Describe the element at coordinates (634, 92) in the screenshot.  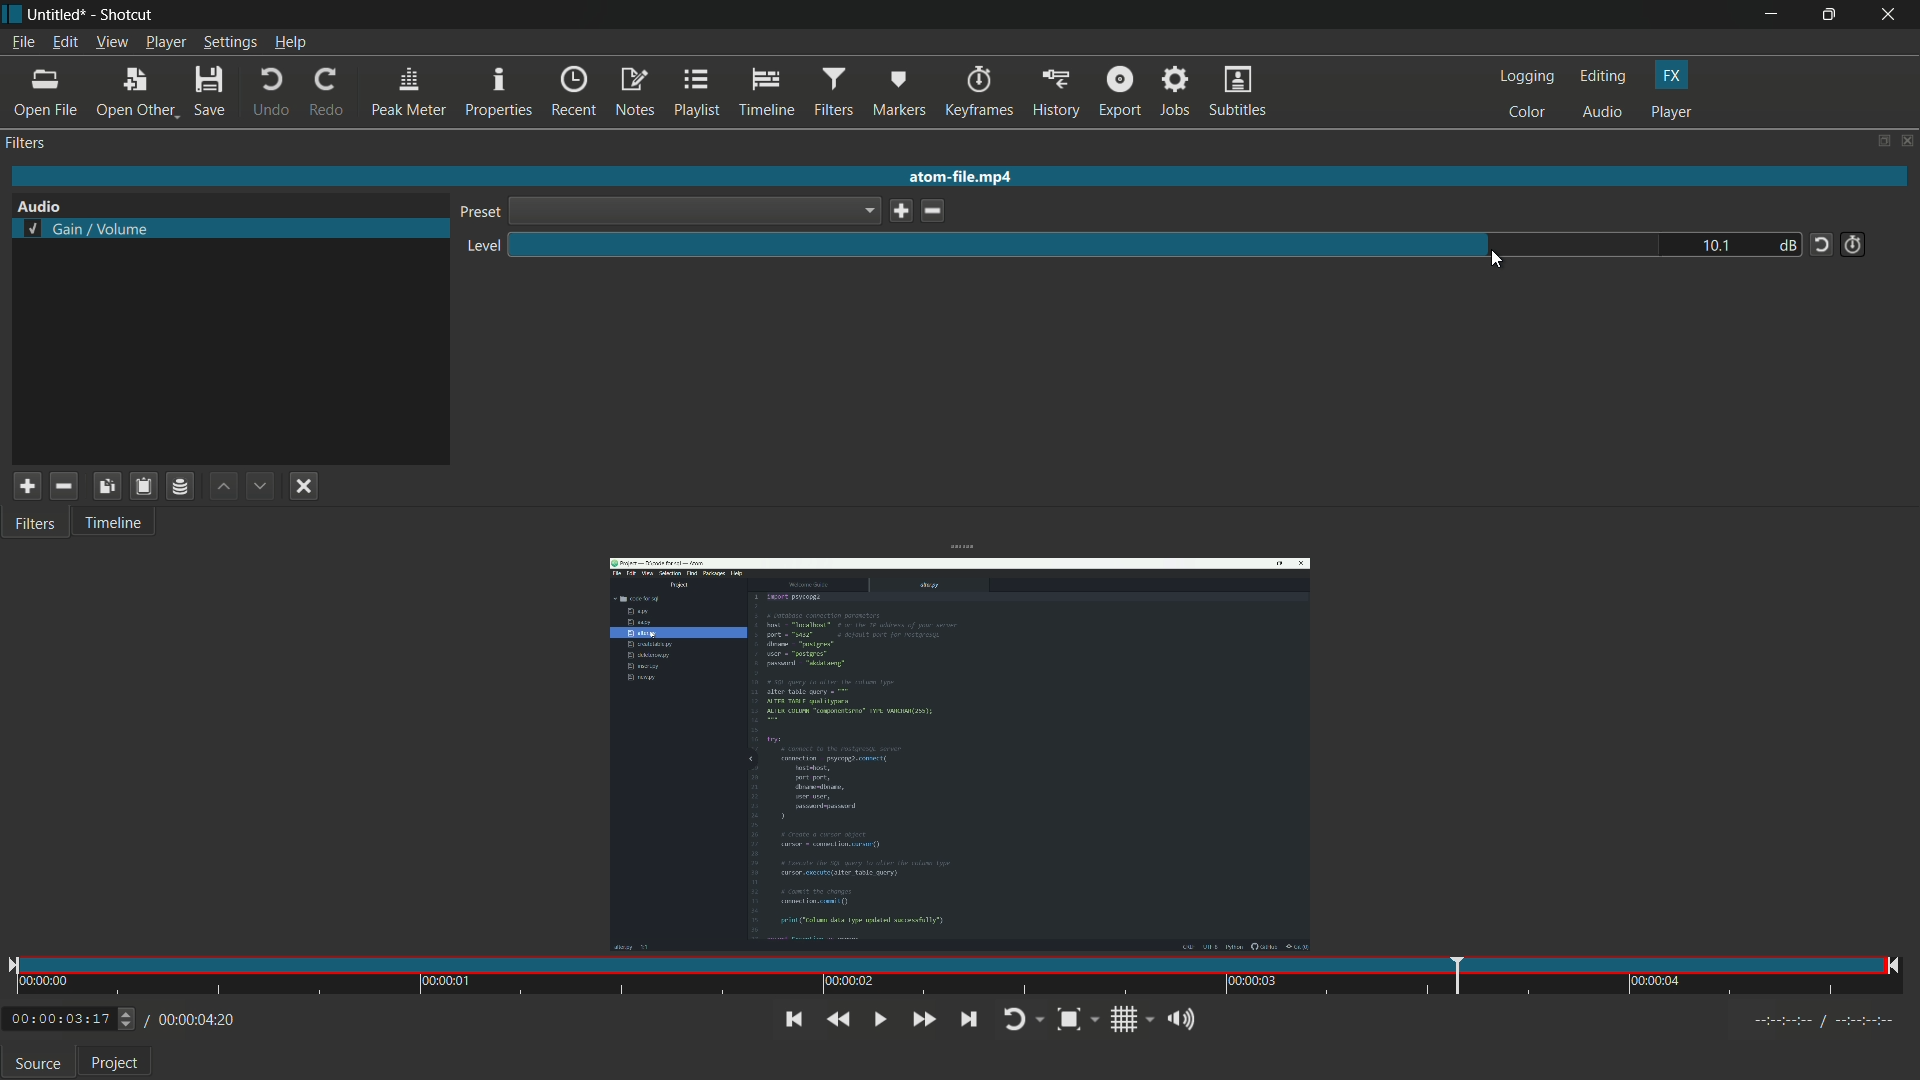
I see `notes` at that location.